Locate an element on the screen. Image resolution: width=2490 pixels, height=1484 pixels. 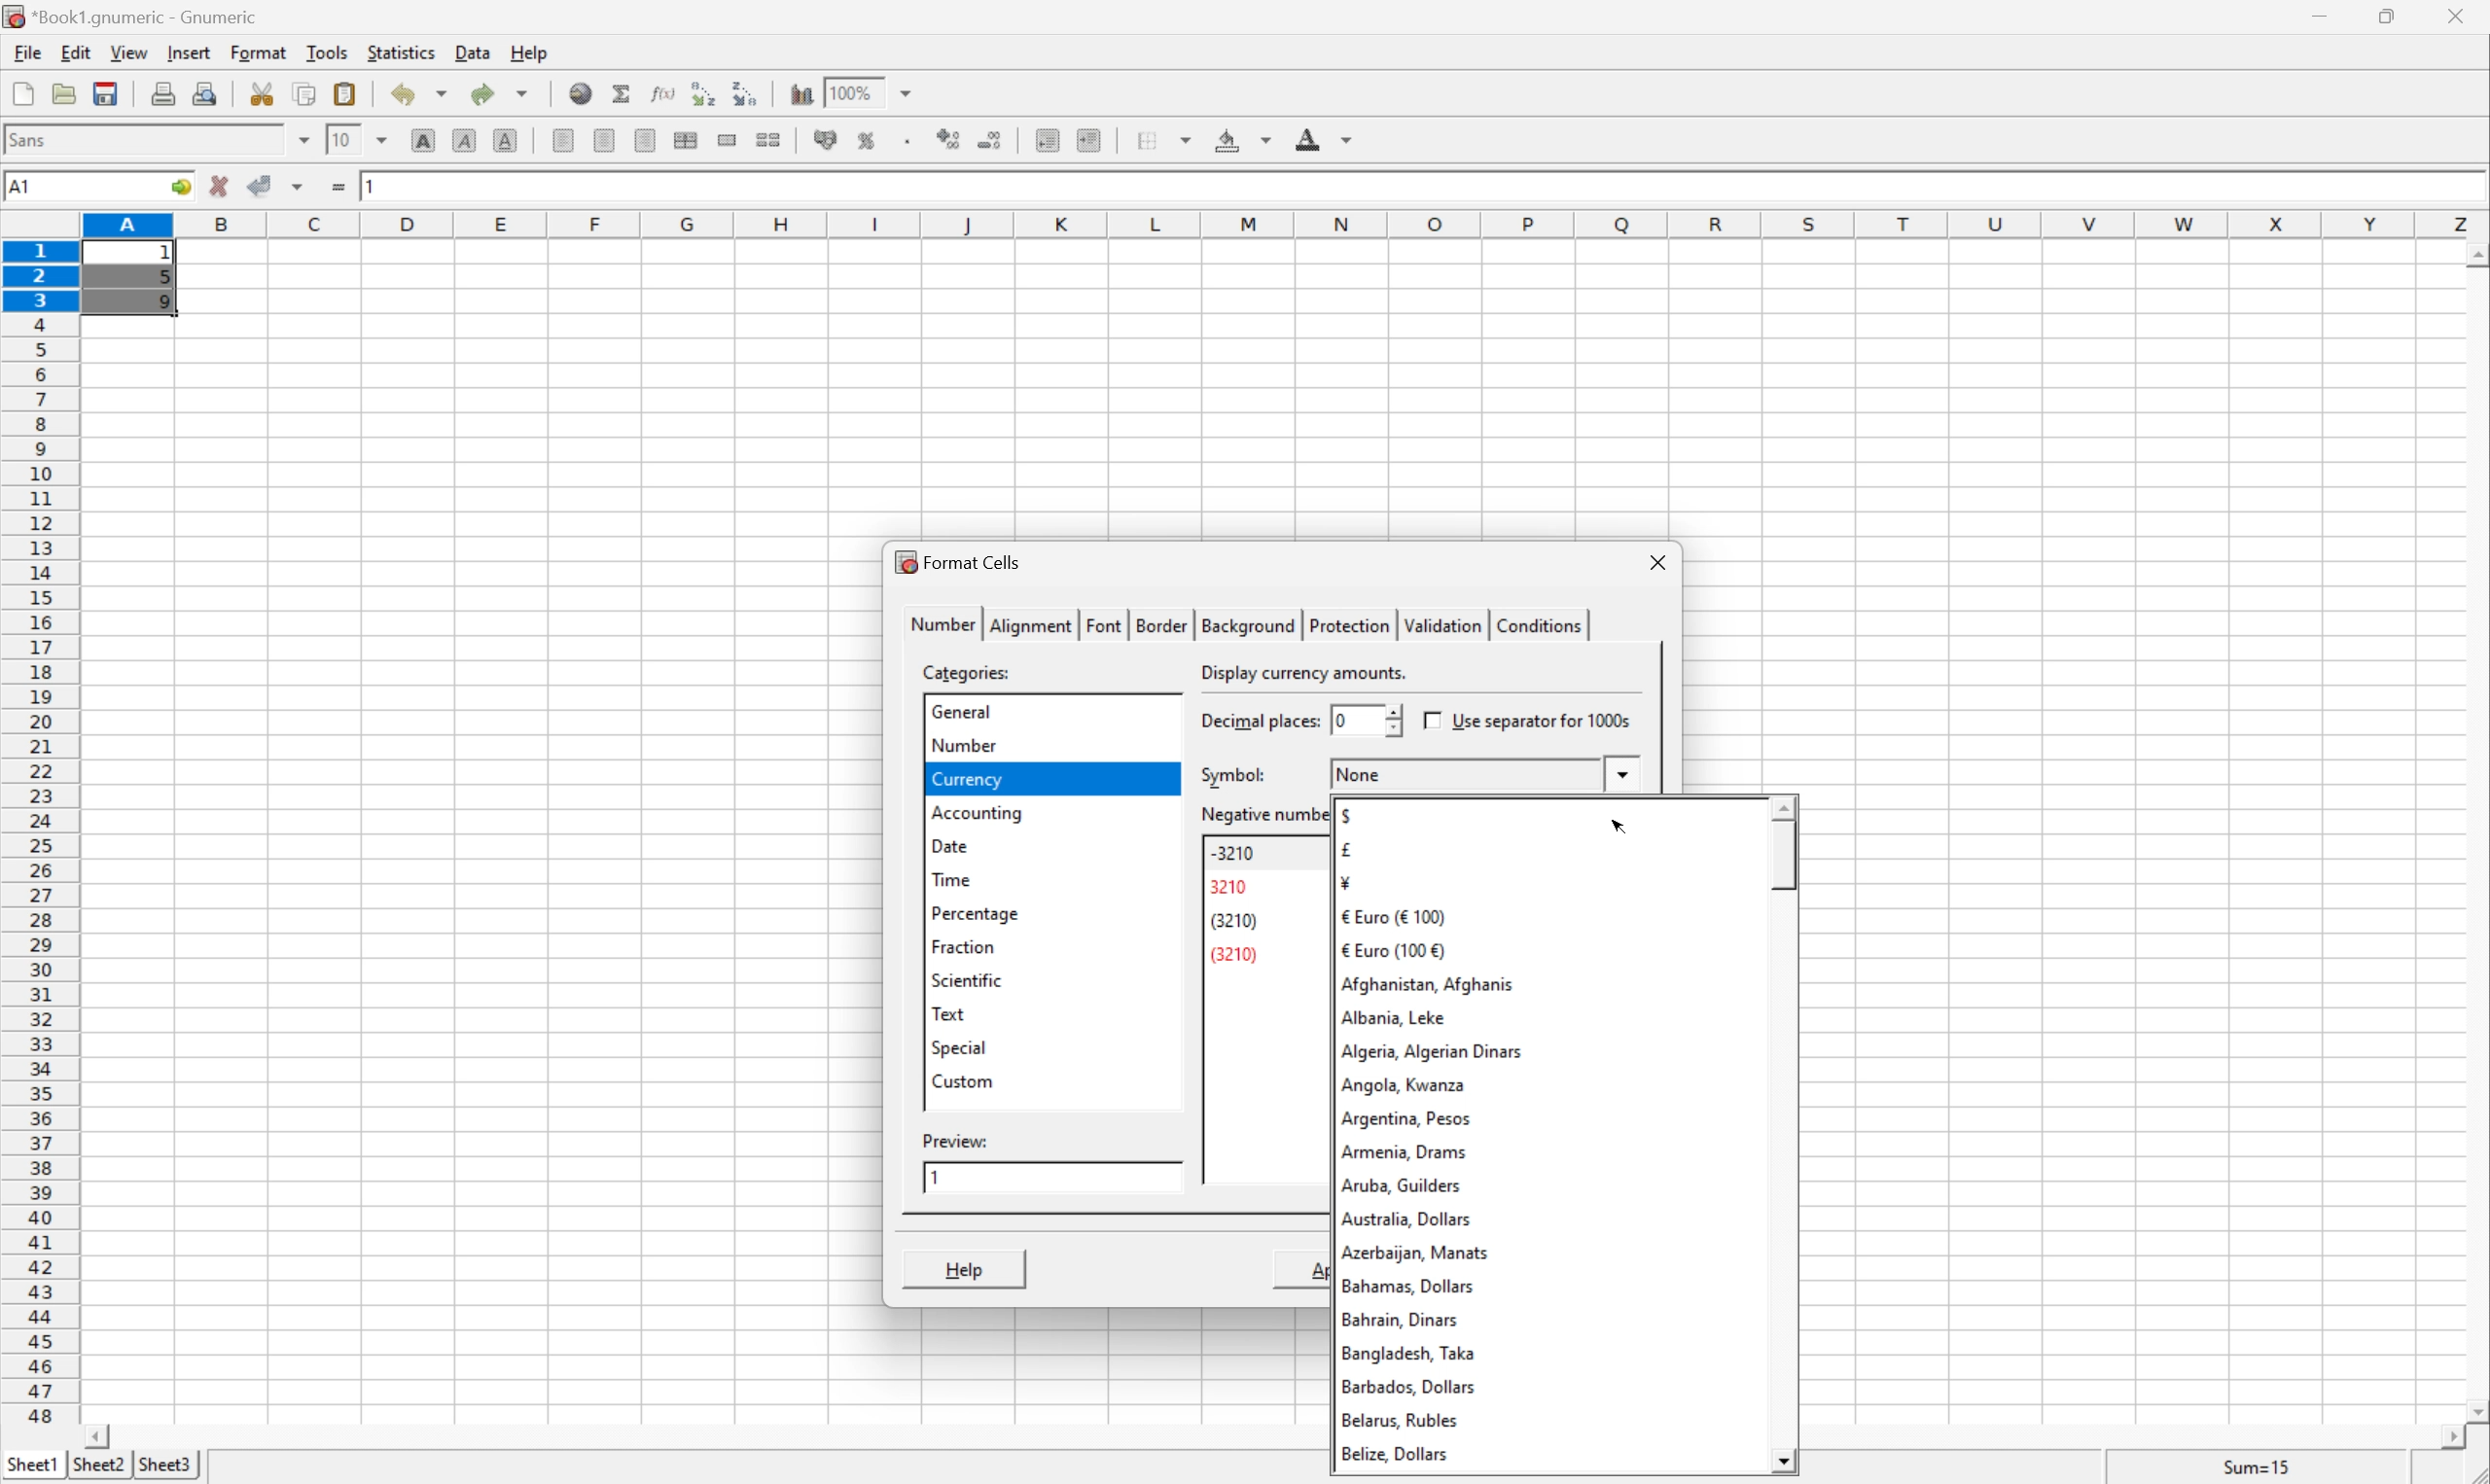
decimal places is located at coordinates (1259, 722).